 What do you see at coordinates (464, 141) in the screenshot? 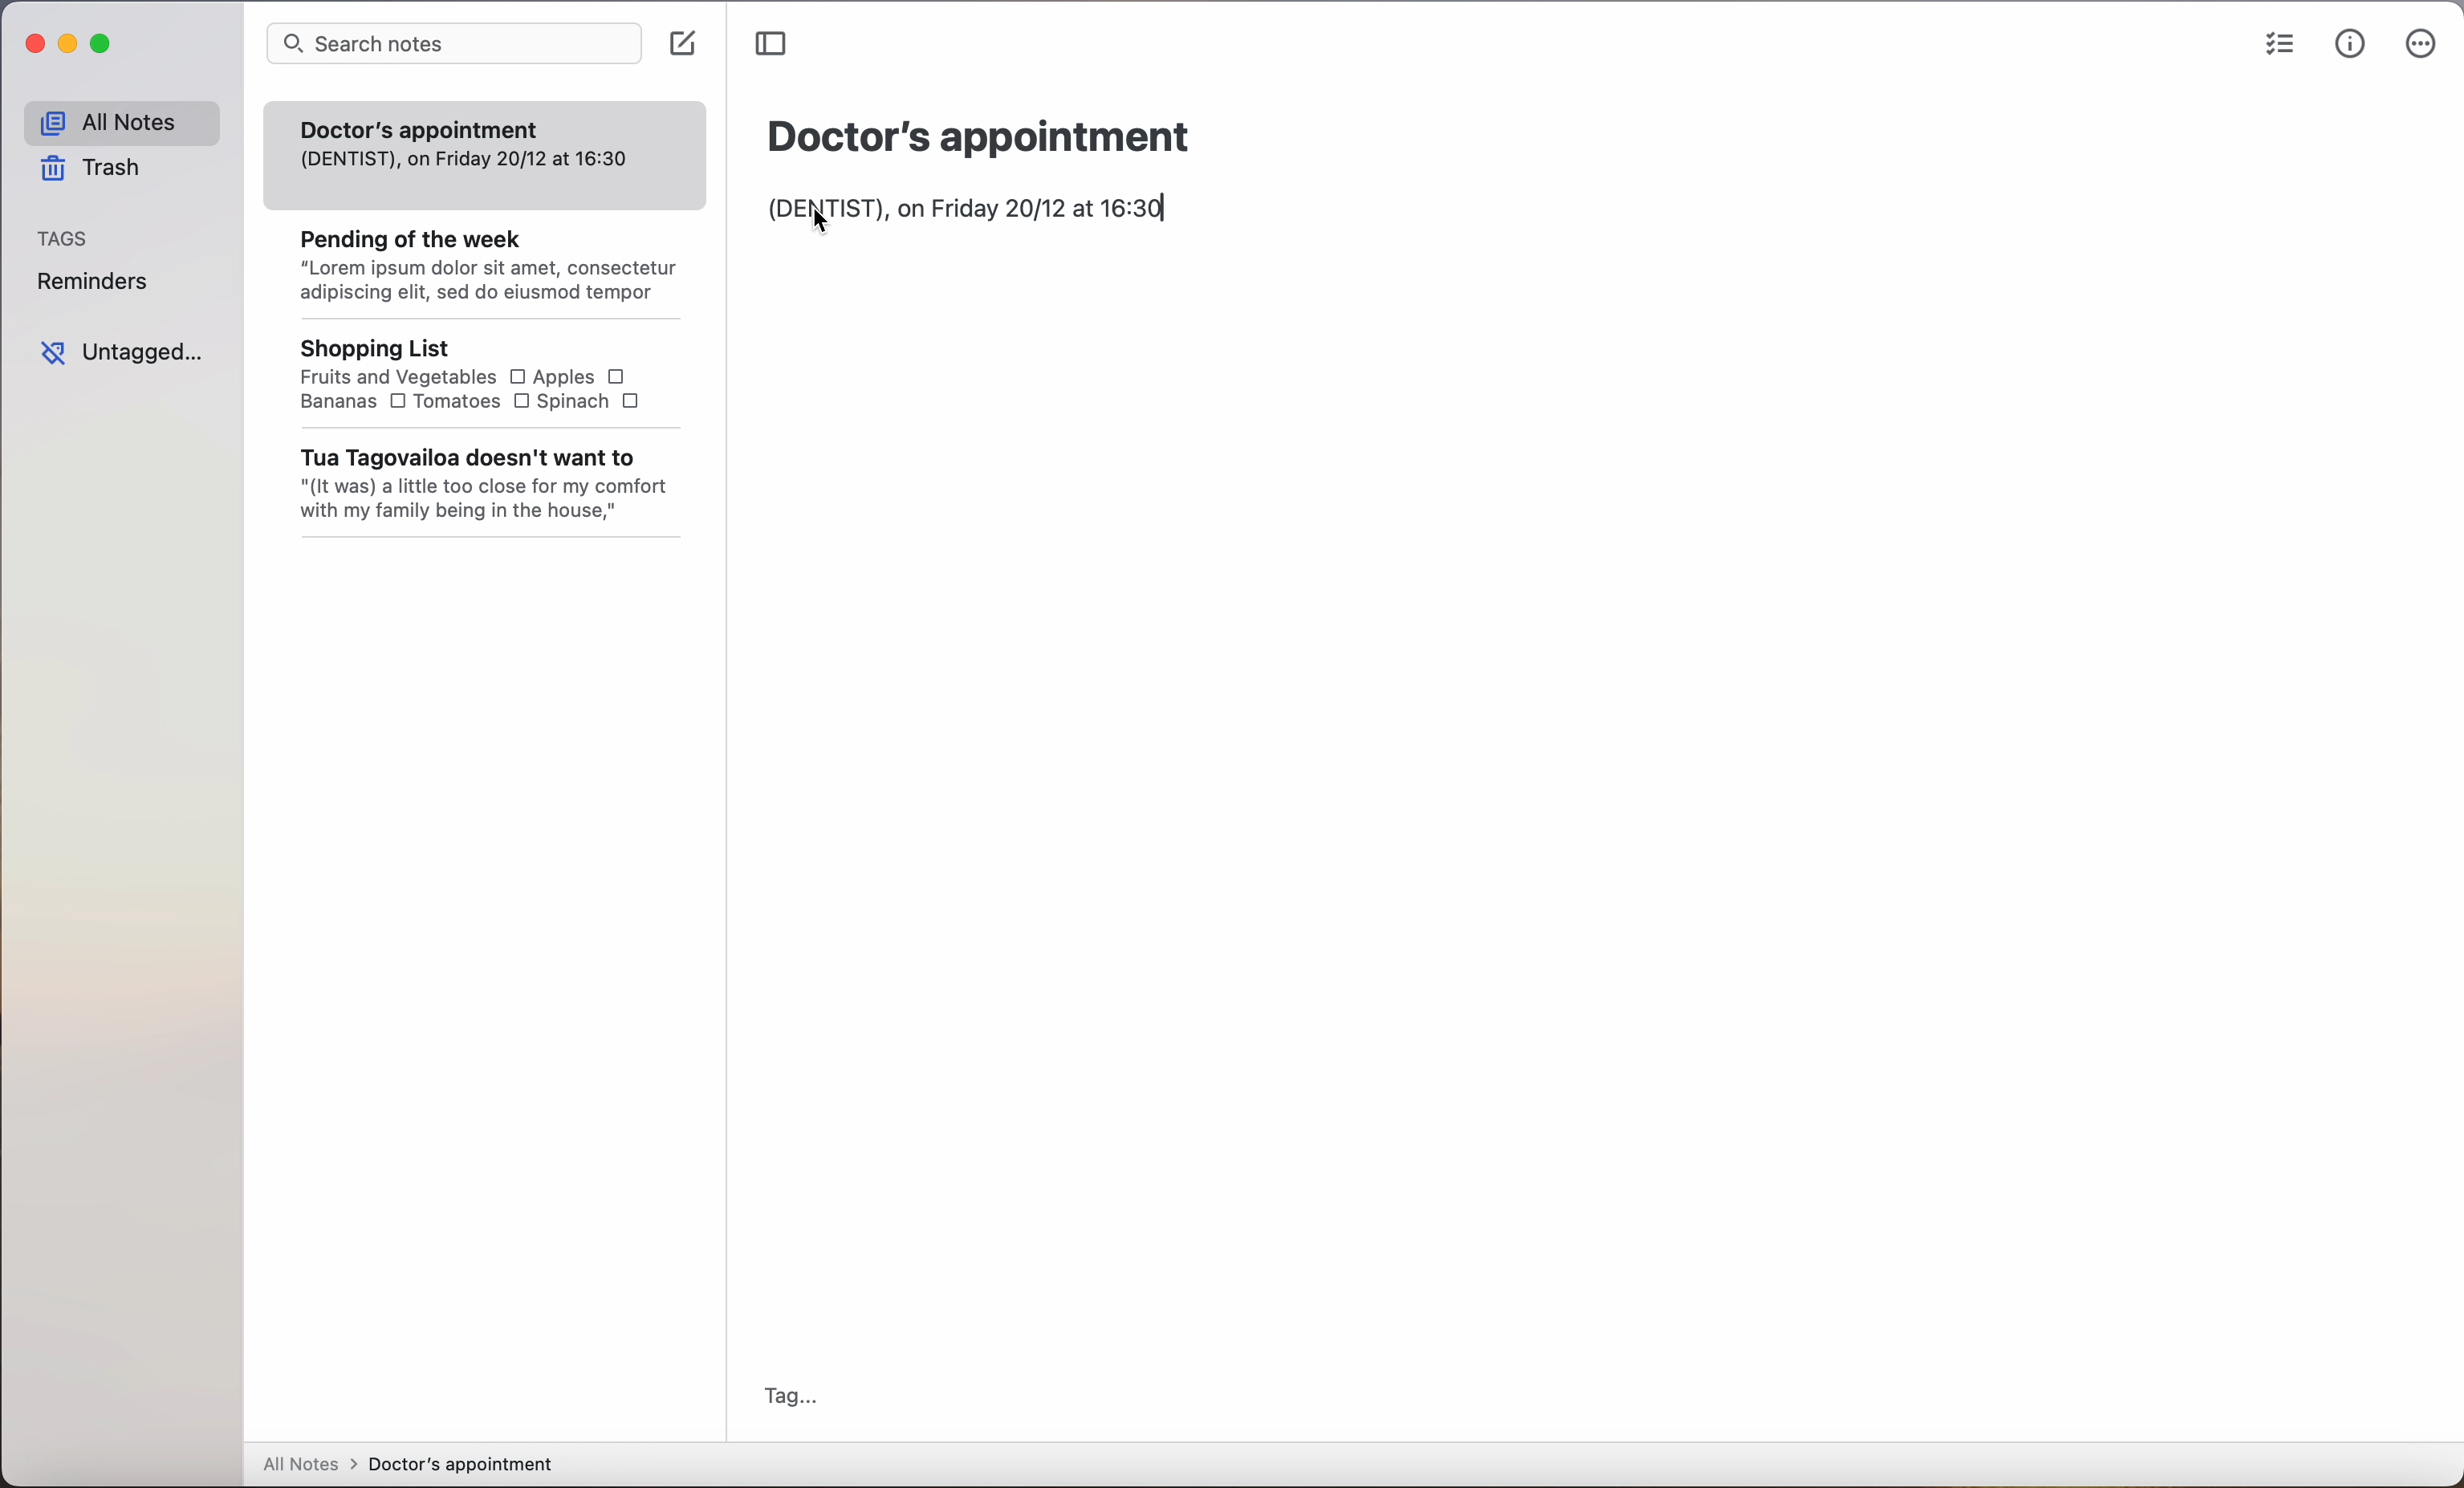
I see `Doctor's appointment
(DENTIST), on Friday 20/12 at 16:30` at bounding box center [464, 141].